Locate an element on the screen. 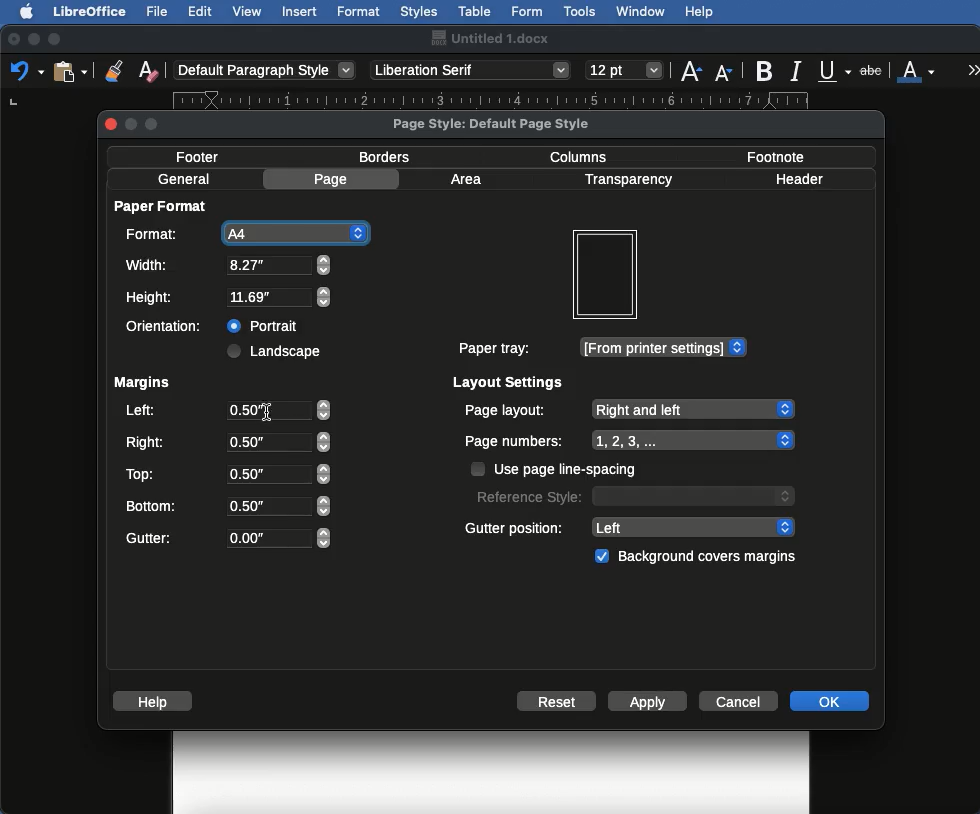 This screenshot has width=980, height=814. Format is located at coordinates (360, 12).